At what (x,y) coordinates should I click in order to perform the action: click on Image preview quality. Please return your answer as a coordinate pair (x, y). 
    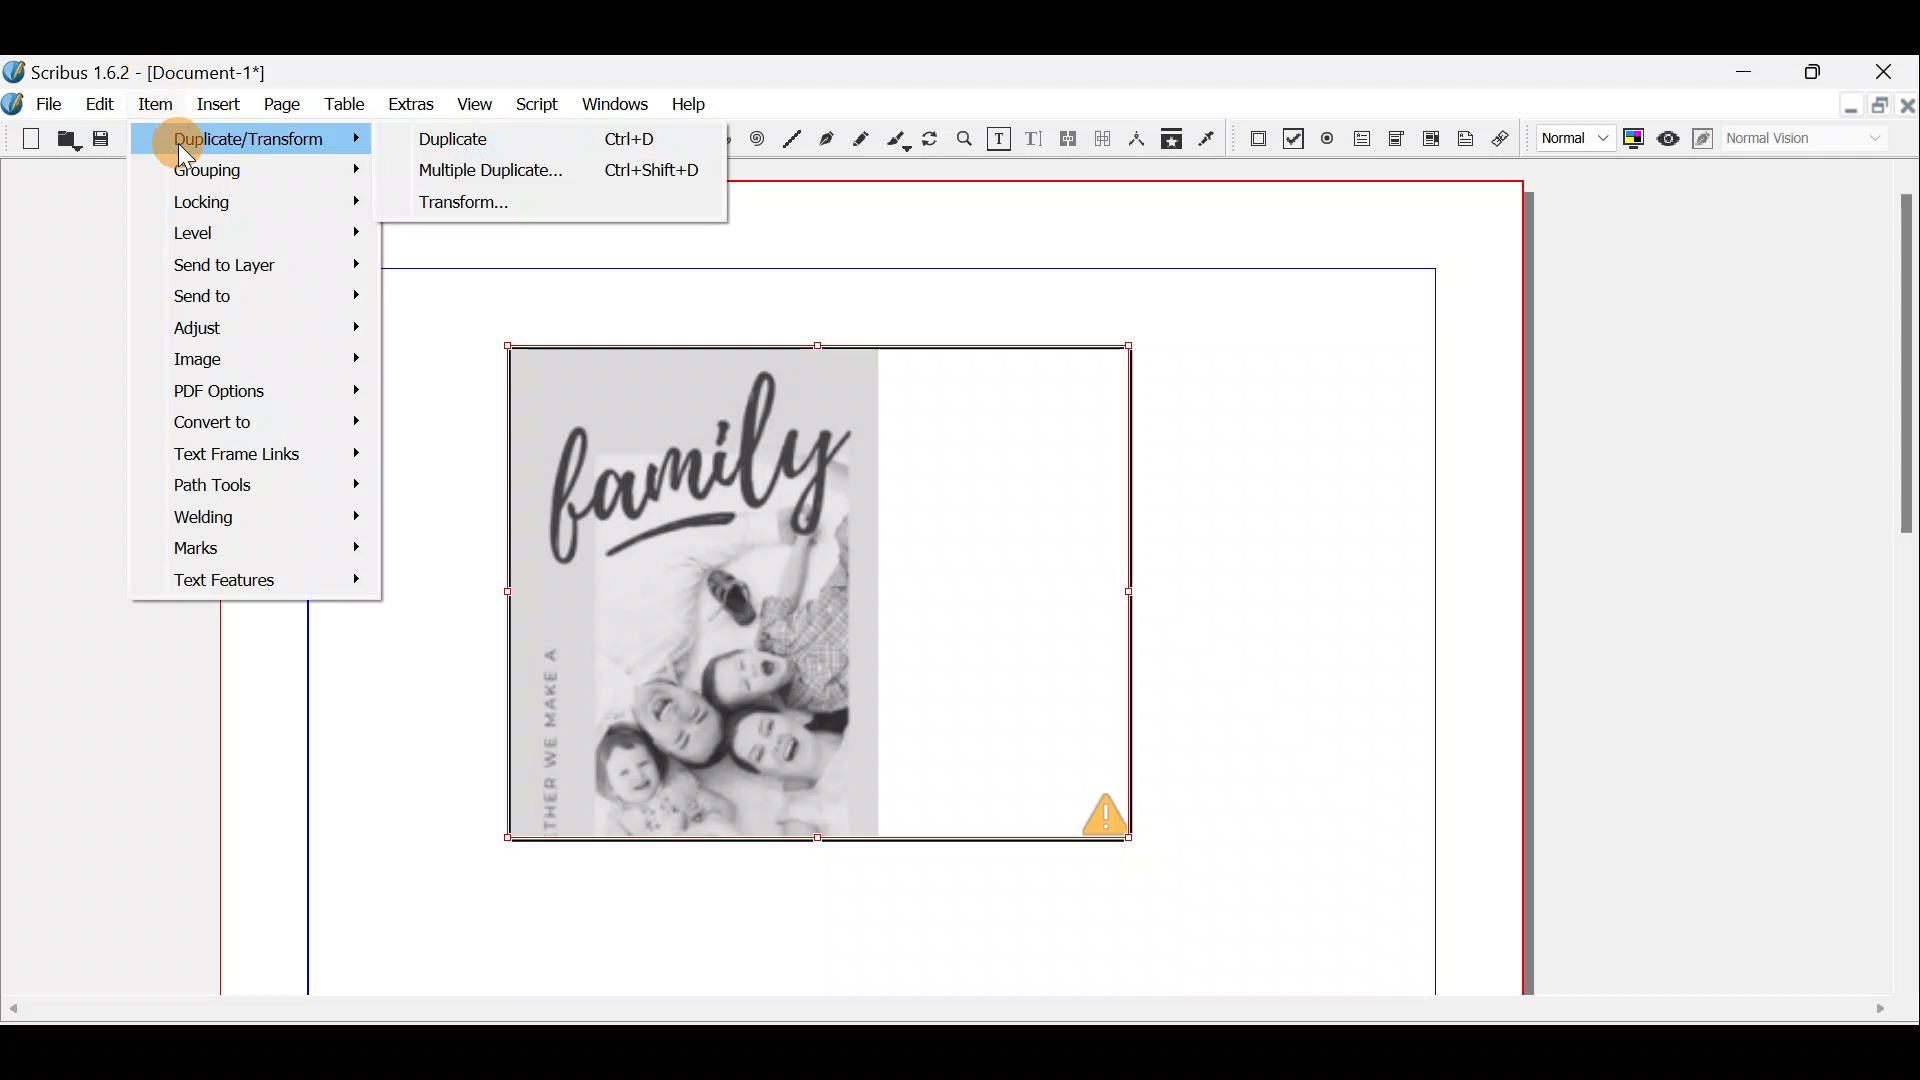
    Looking at the image, I should click on (1573, 138).